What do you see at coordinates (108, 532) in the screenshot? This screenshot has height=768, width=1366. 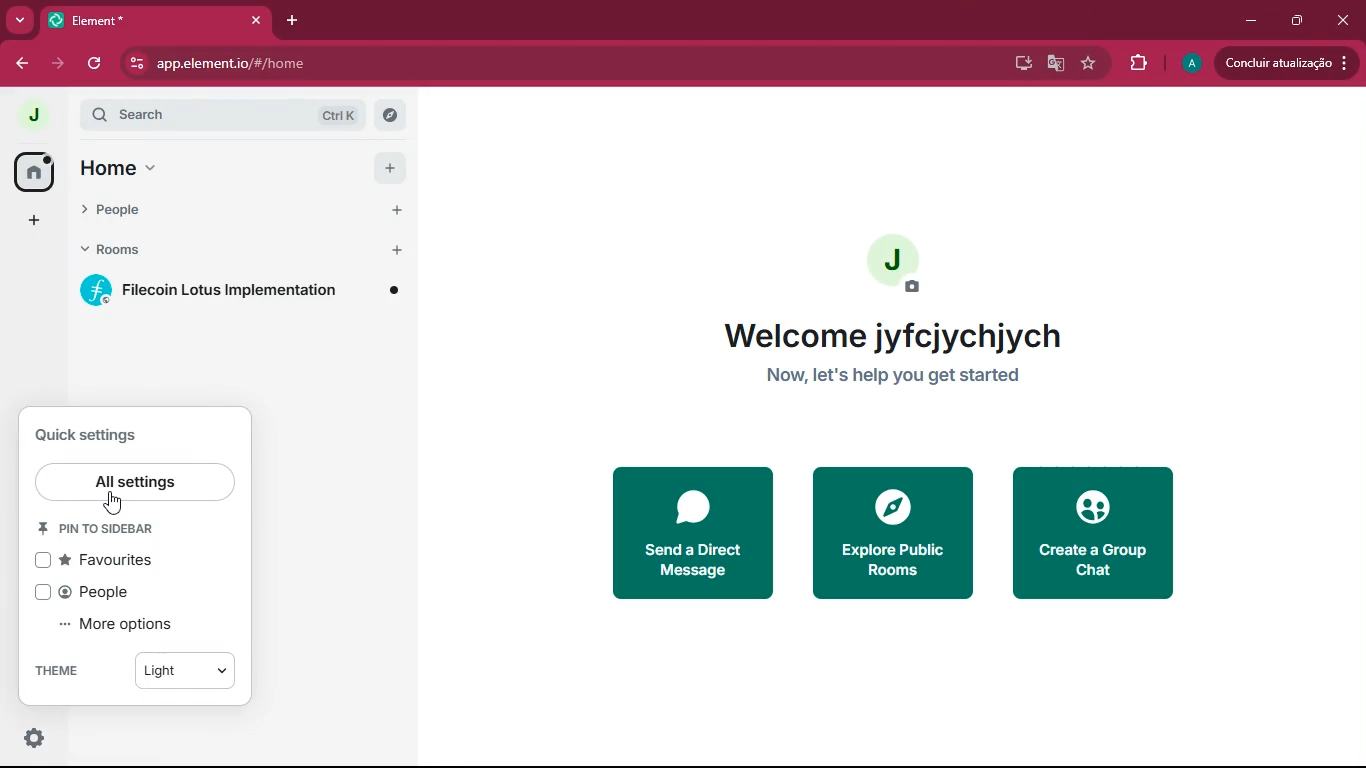 I see `pin` at bounding box center [108, 532].